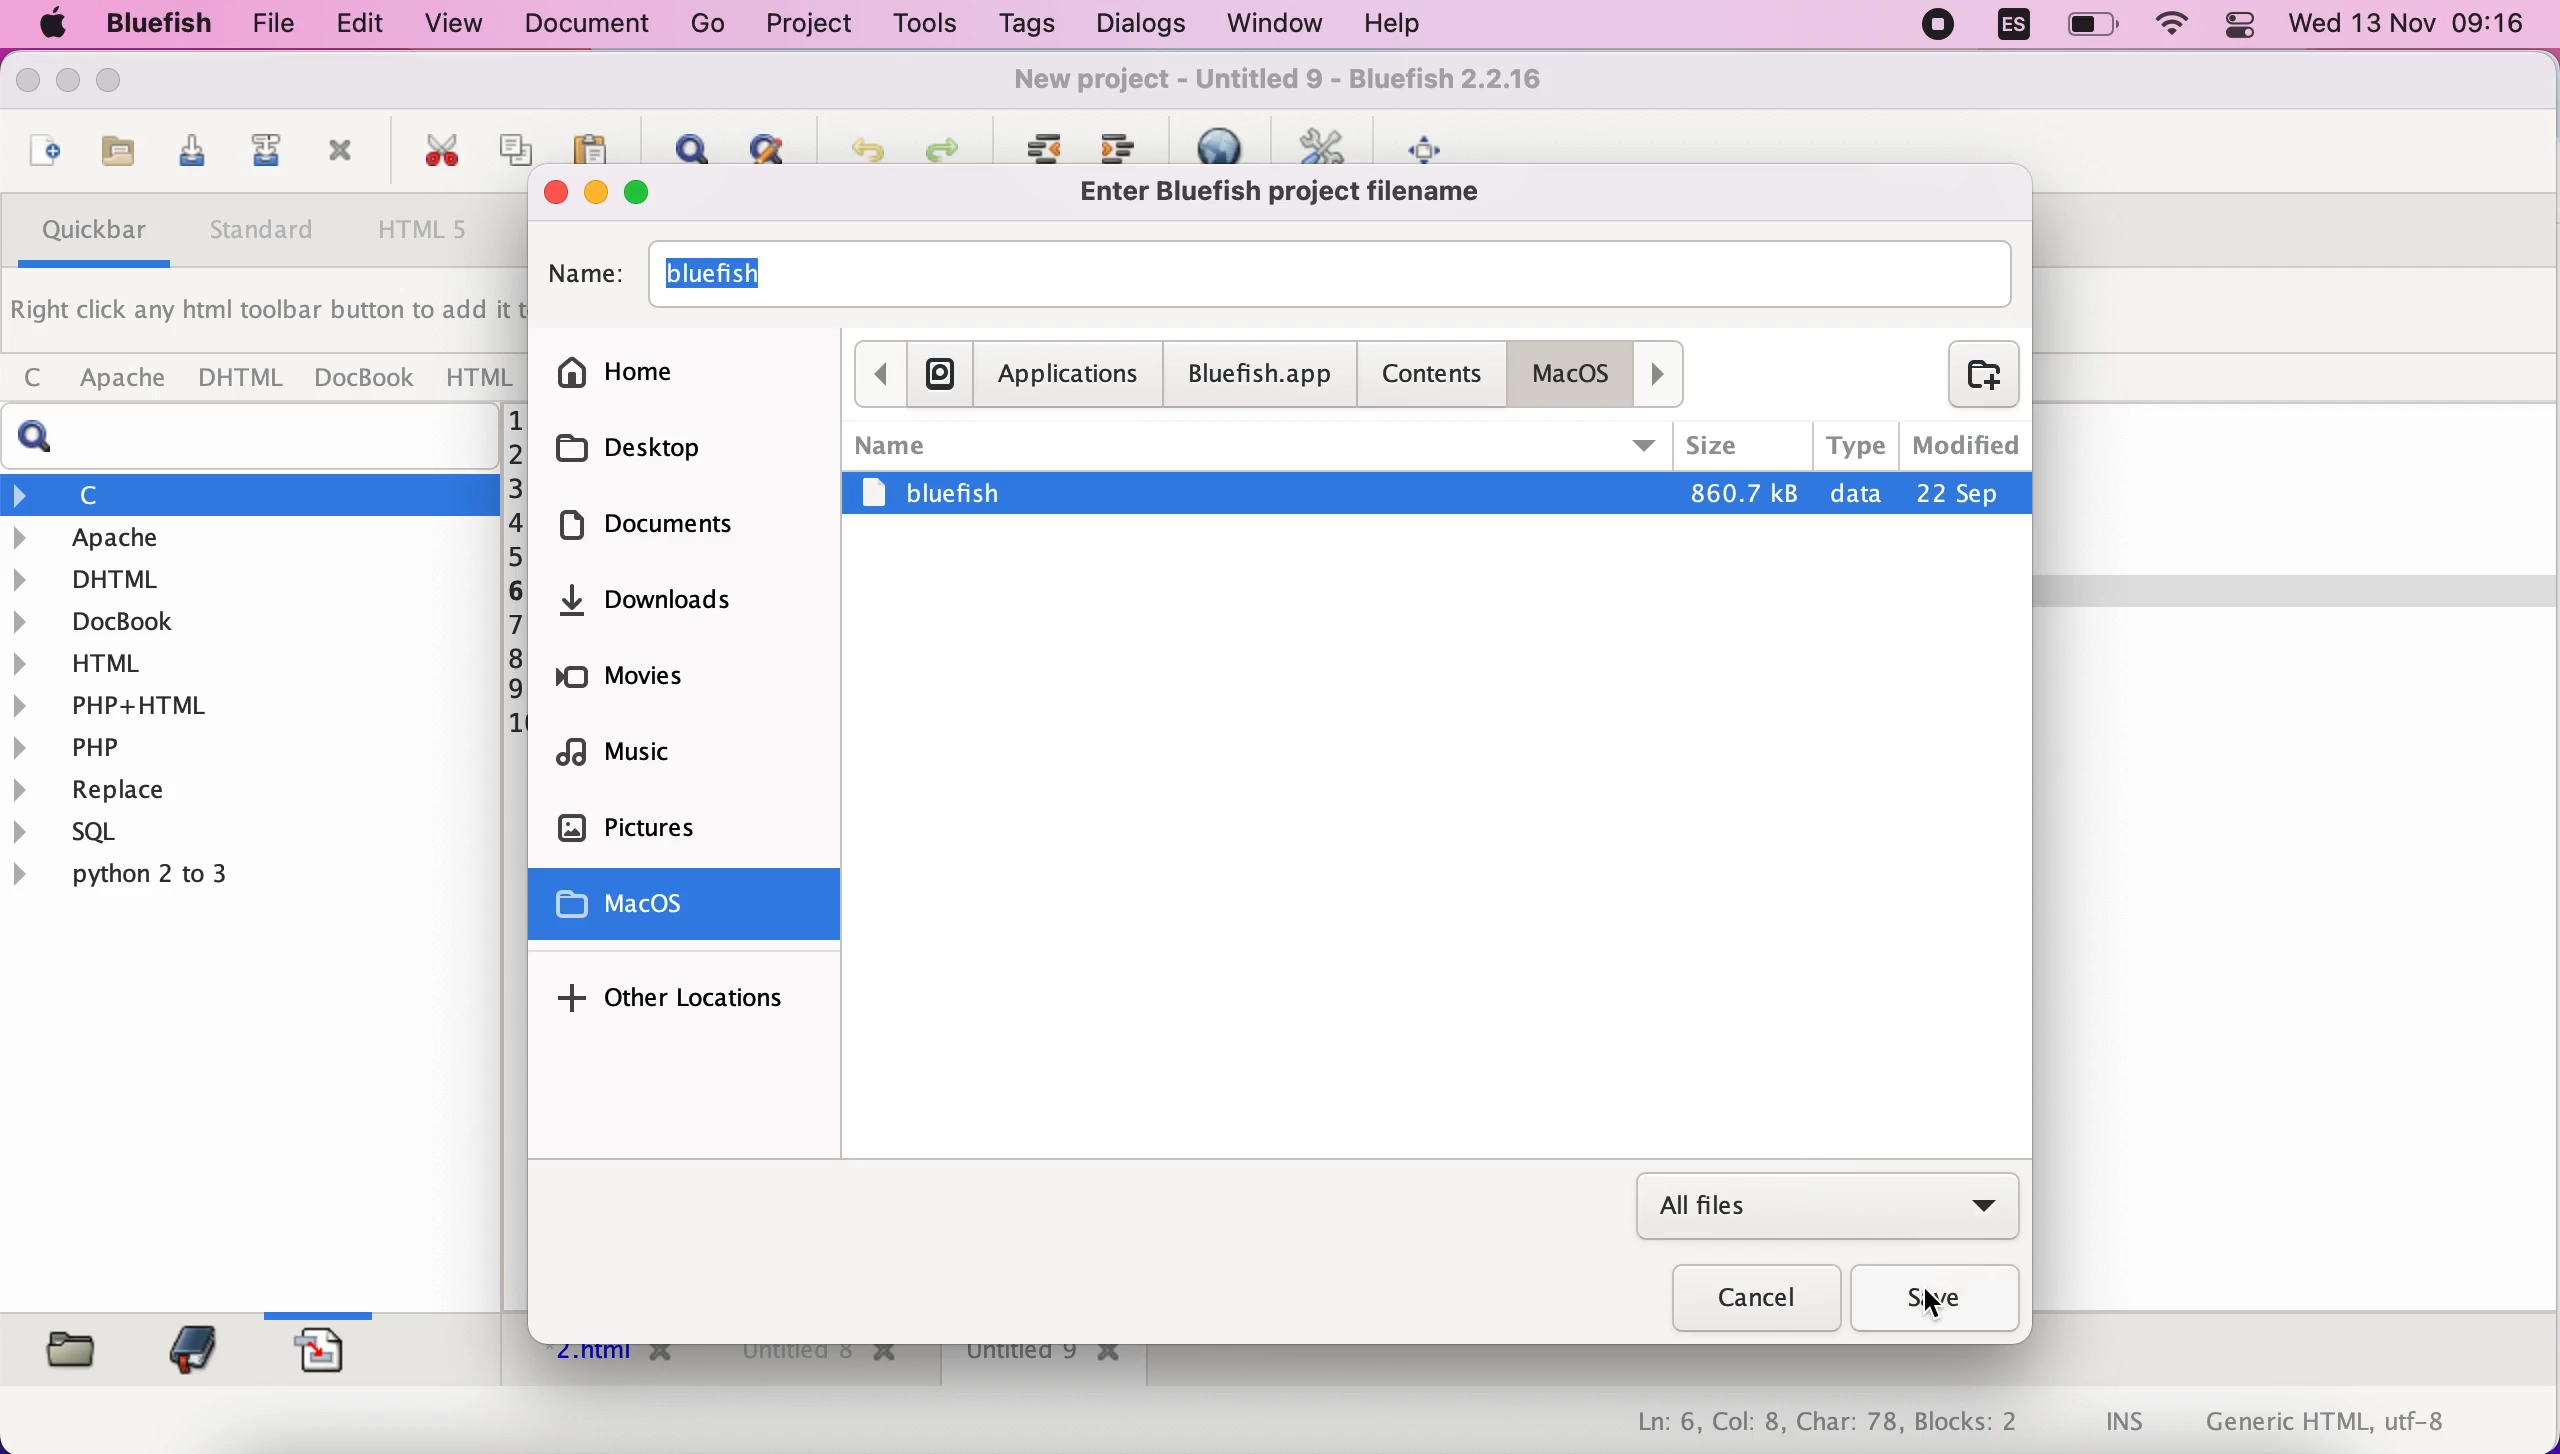 This screenshot has width=2560, height=1454. What do you see at coordinates (1330, 271) in the screenshot?
I see `name` at bounding box center [1330, 271].